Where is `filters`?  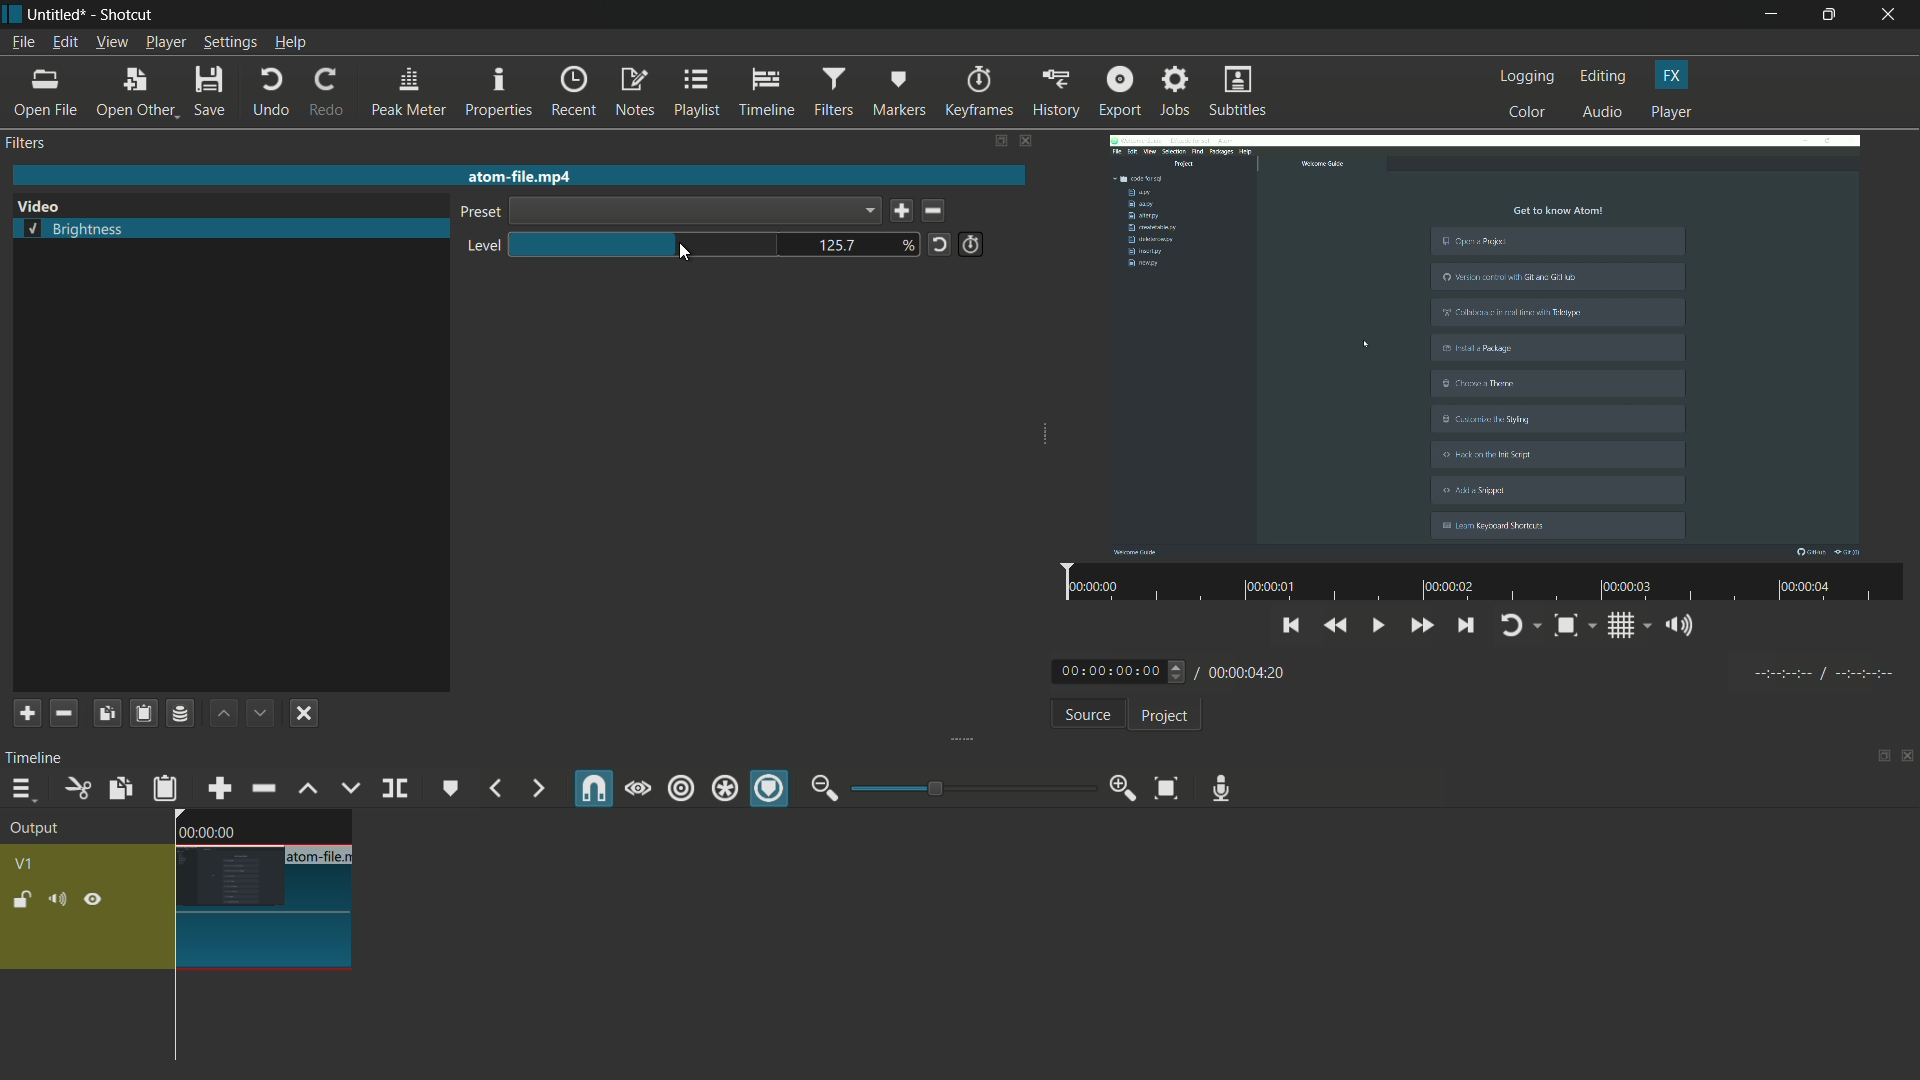
filters is located at coordinates (832, 92).